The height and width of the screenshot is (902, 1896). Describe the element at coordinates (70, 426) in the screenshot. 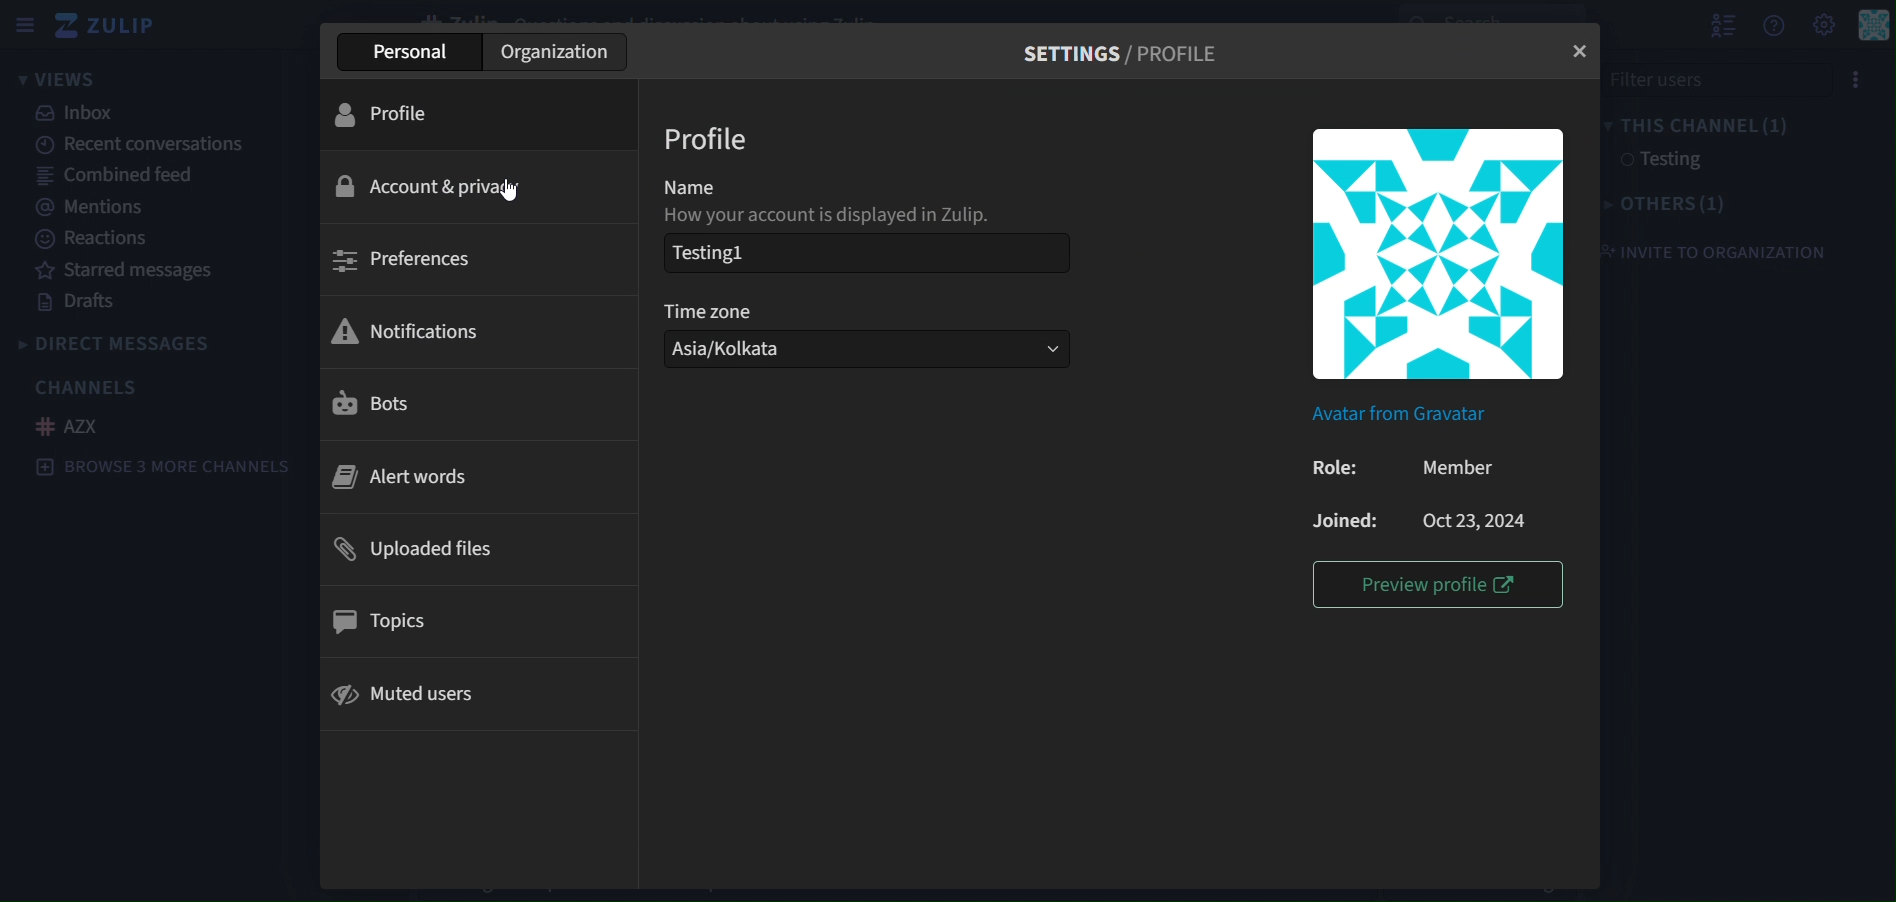

I see `AZX` at that location.